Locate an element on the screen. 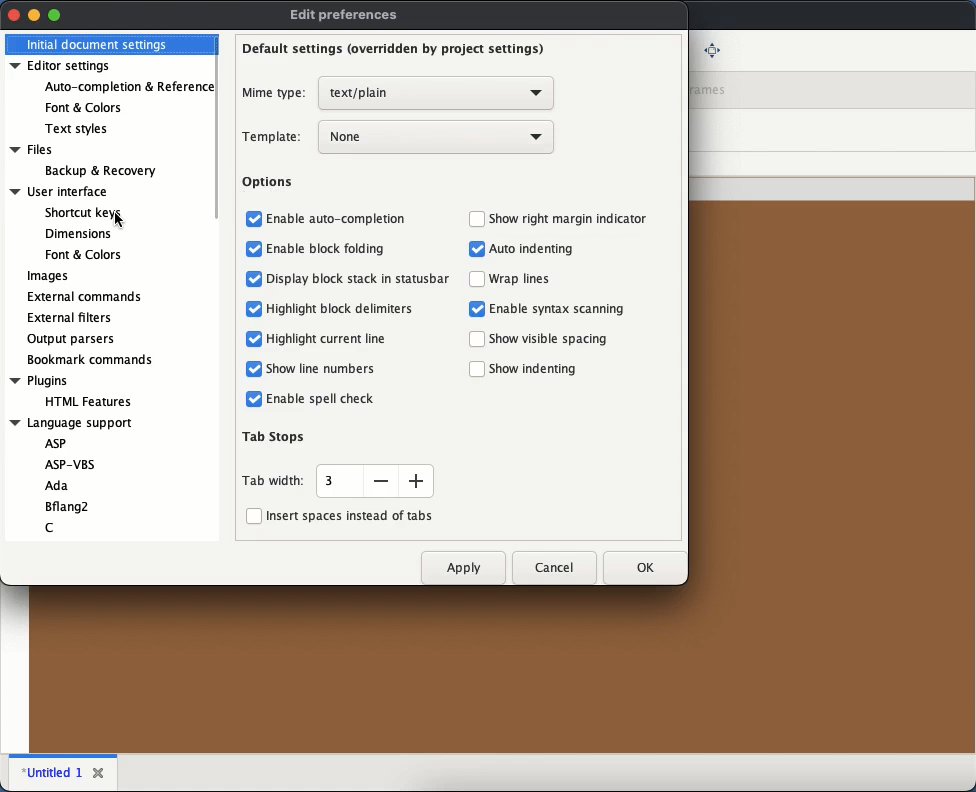  checkbox enabled is located at coordinates (254, 220).